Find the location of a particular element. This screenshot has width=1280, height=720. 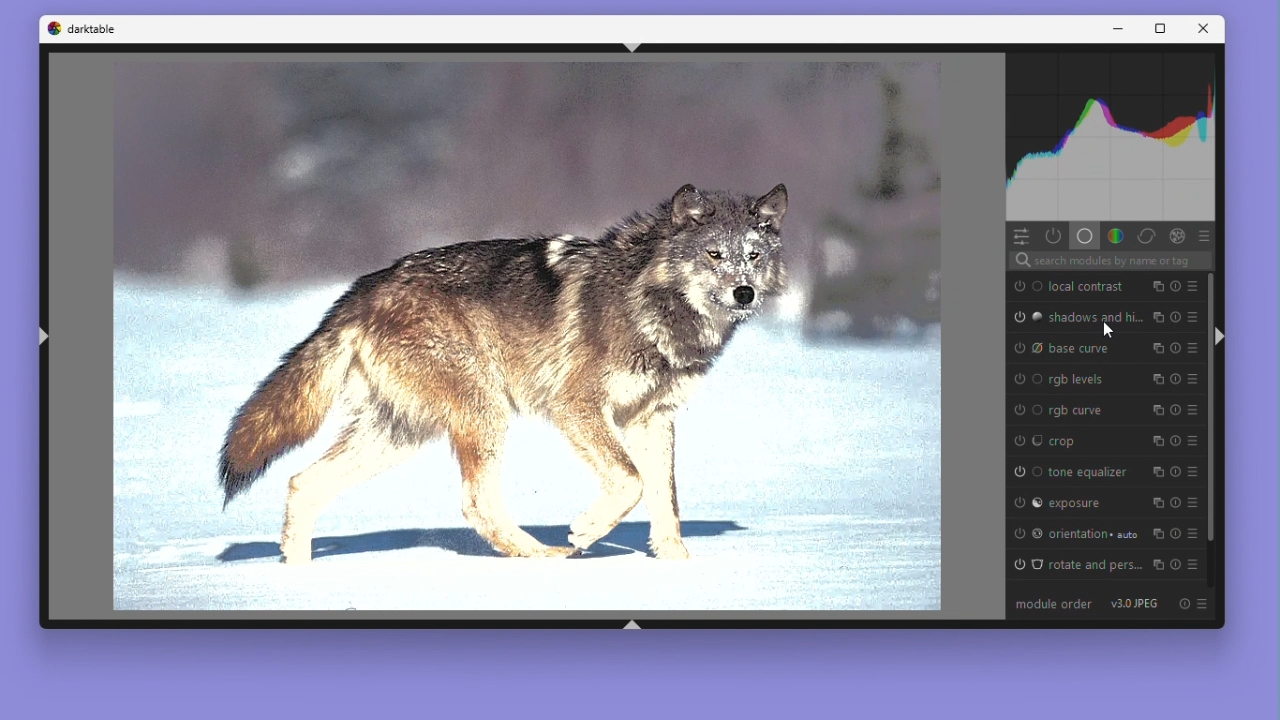

preset is located at coordinates (1206, 236).